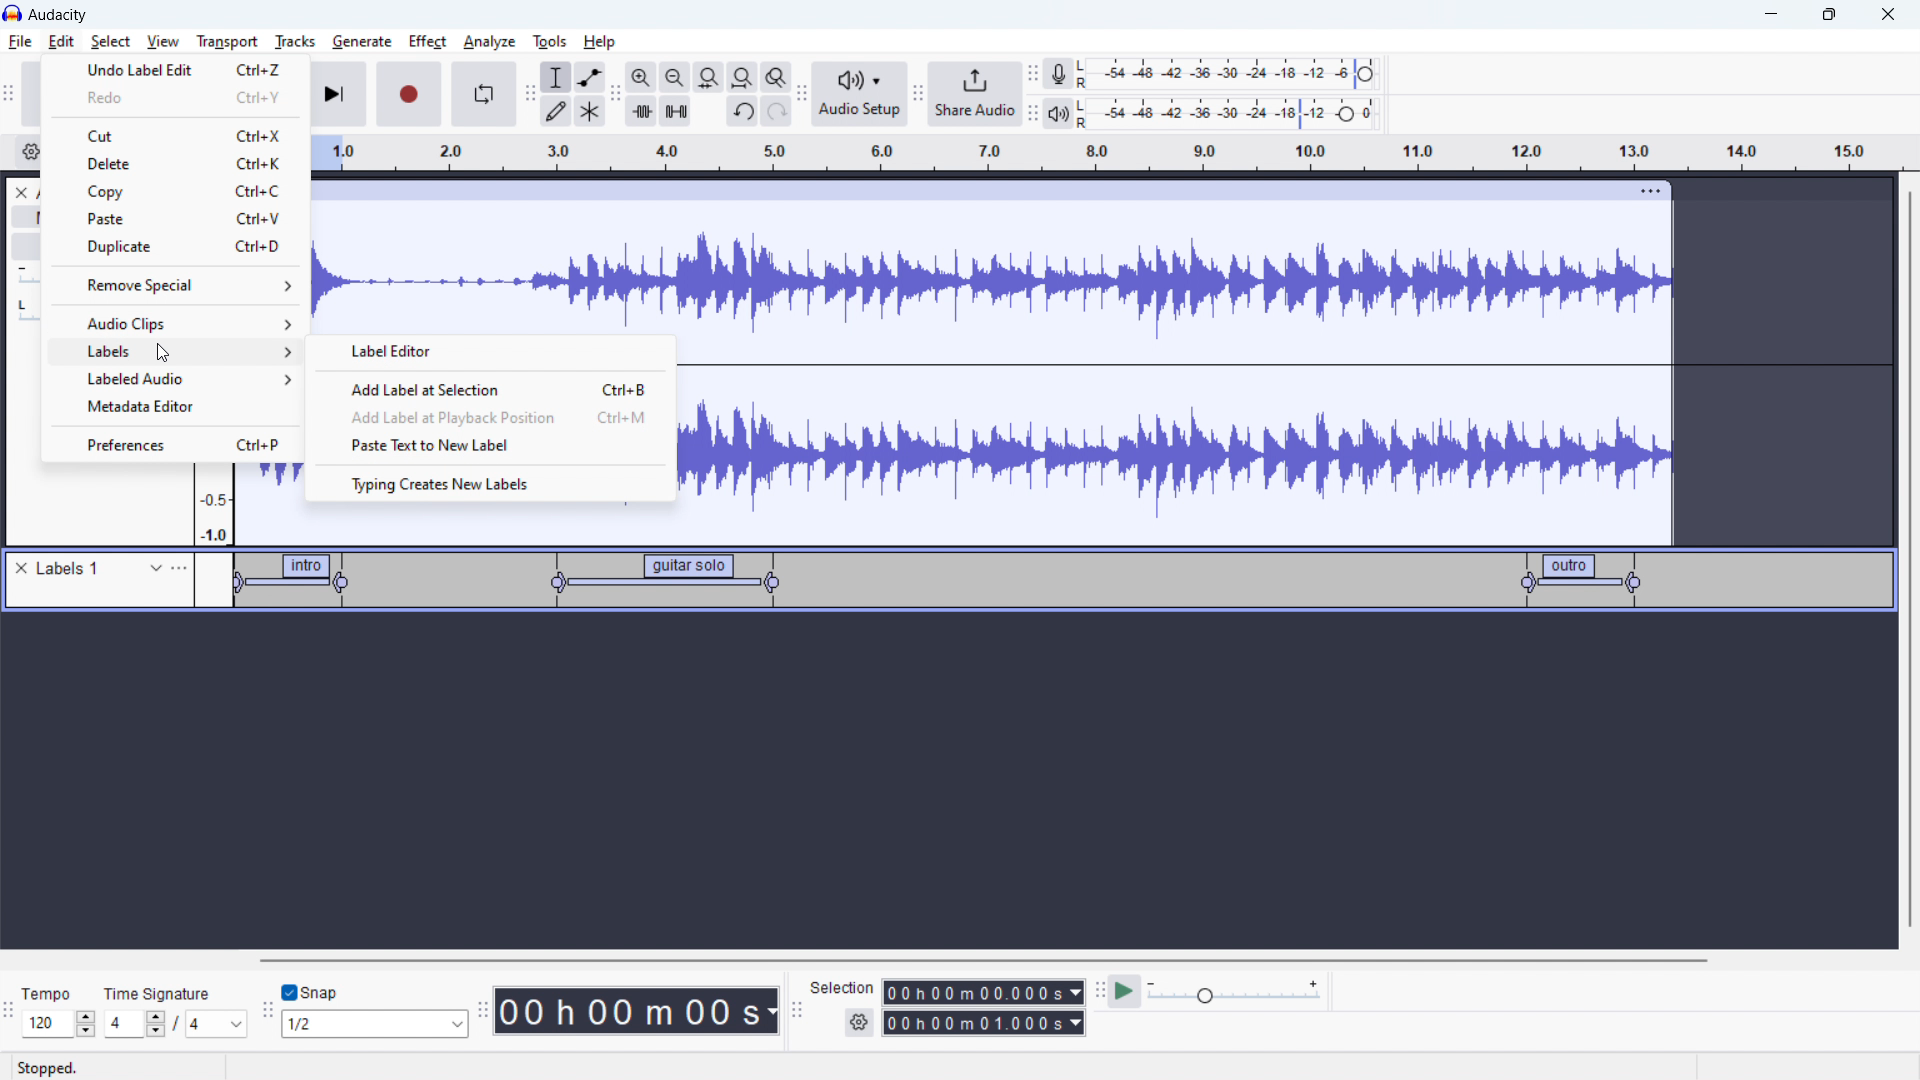  What do you see at coordinates (178, 381) in the screenshot?
I see `labeled audio` at bounding box center [178, 381].